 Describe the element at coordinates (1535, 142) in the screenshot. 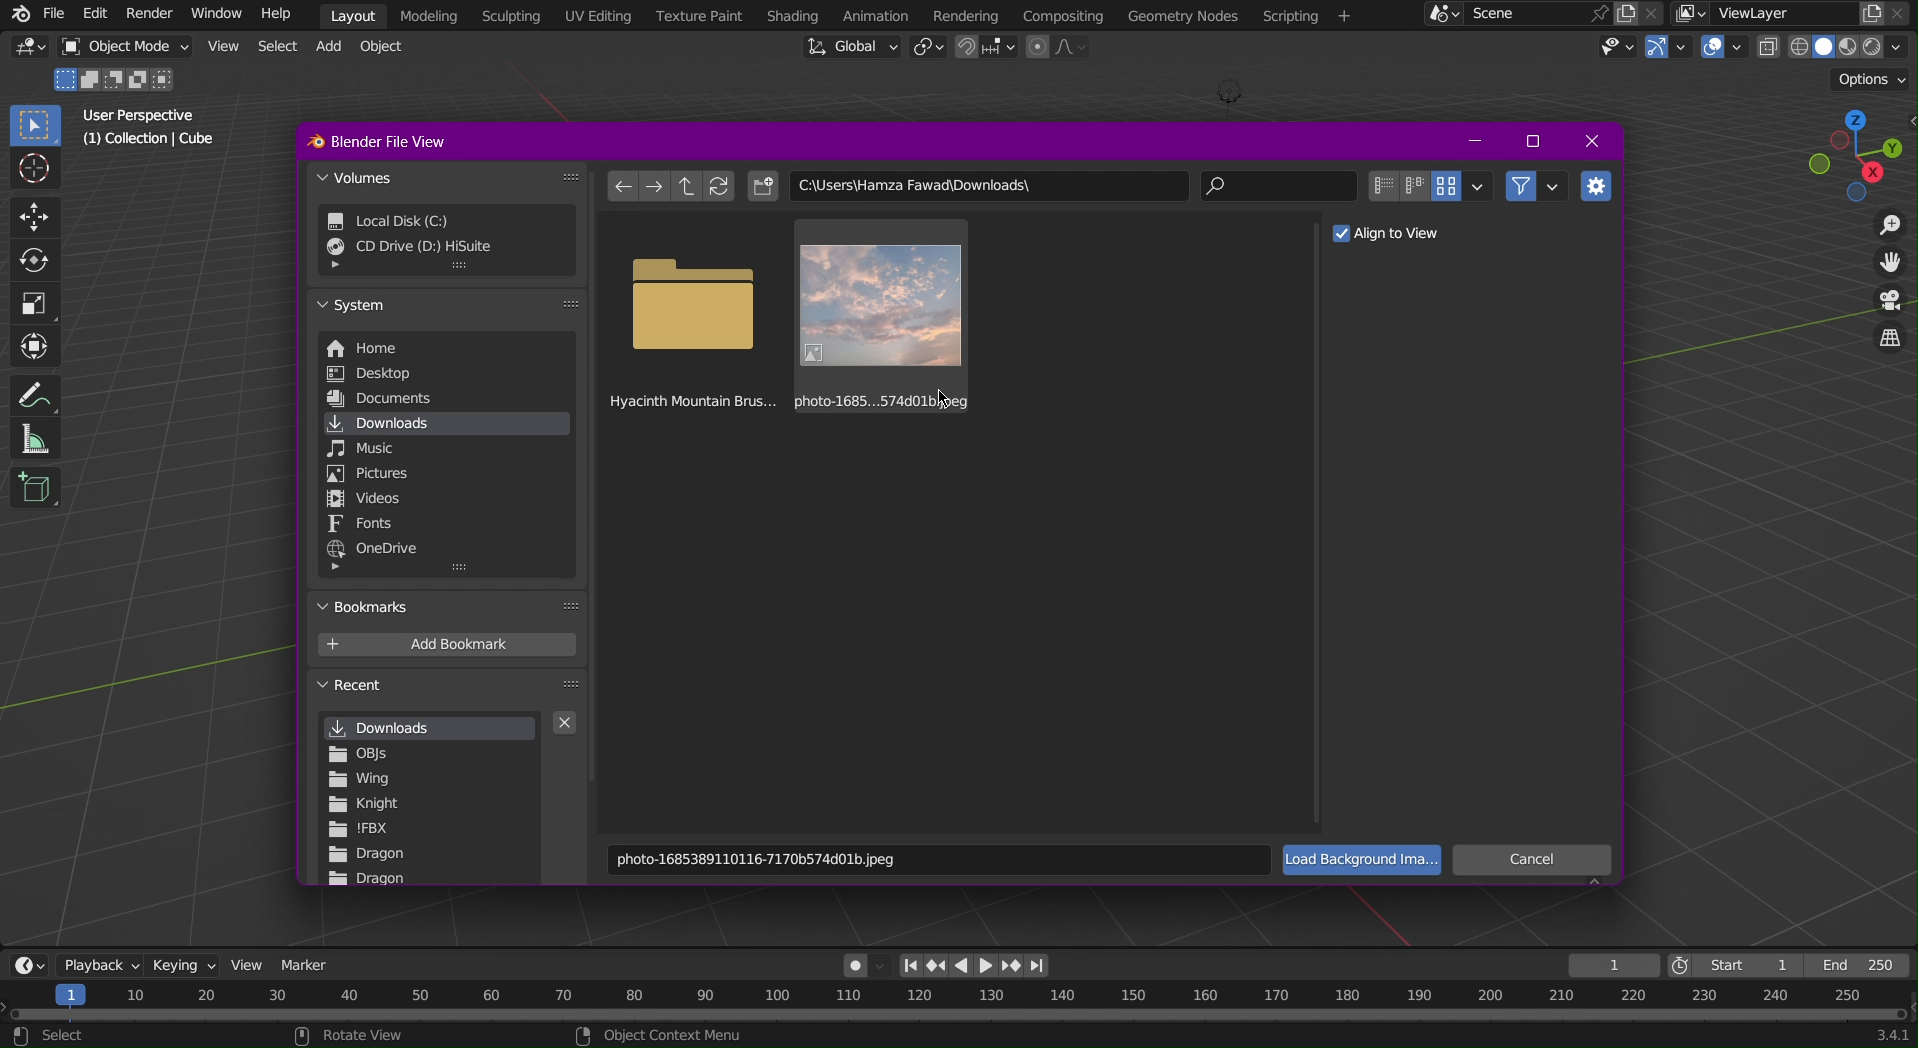

I see `Maximize` at that location.